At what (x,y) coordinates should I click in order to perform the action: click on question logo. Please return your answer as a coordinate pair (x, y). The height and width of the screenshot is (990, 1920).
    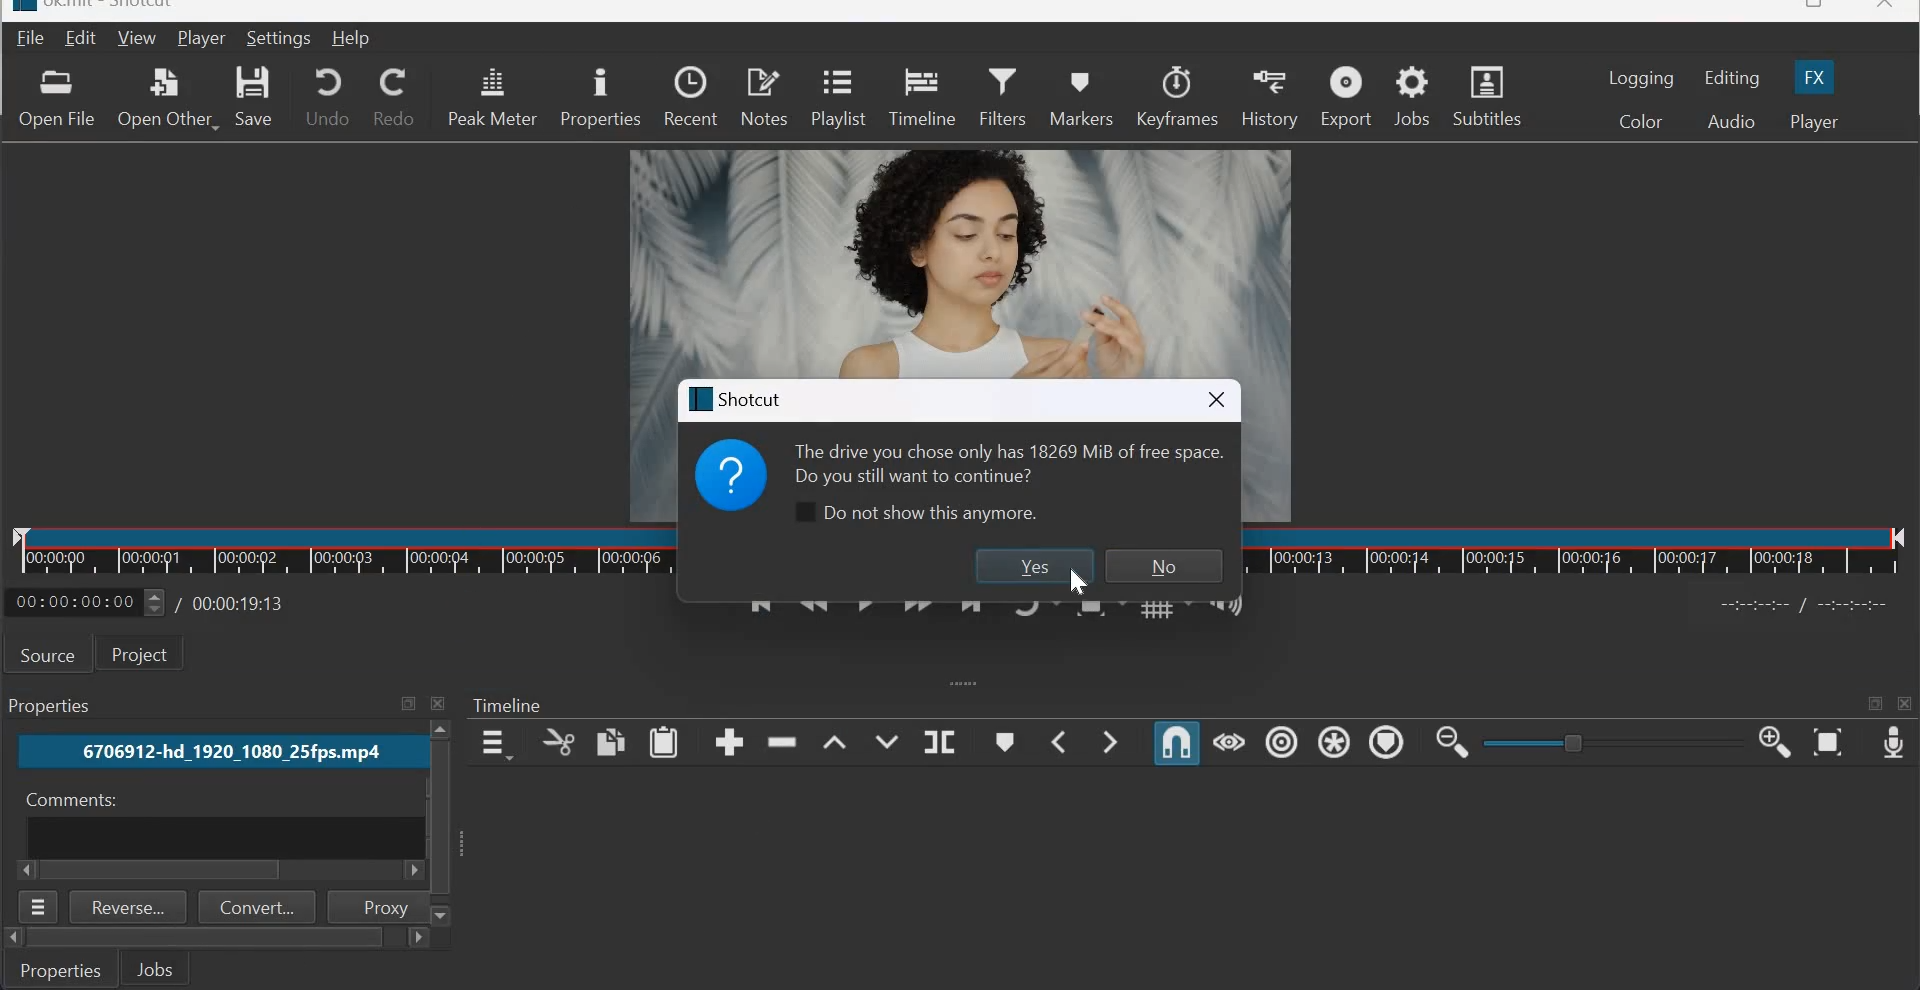
    Looking at the image, I should click on (731, 474).